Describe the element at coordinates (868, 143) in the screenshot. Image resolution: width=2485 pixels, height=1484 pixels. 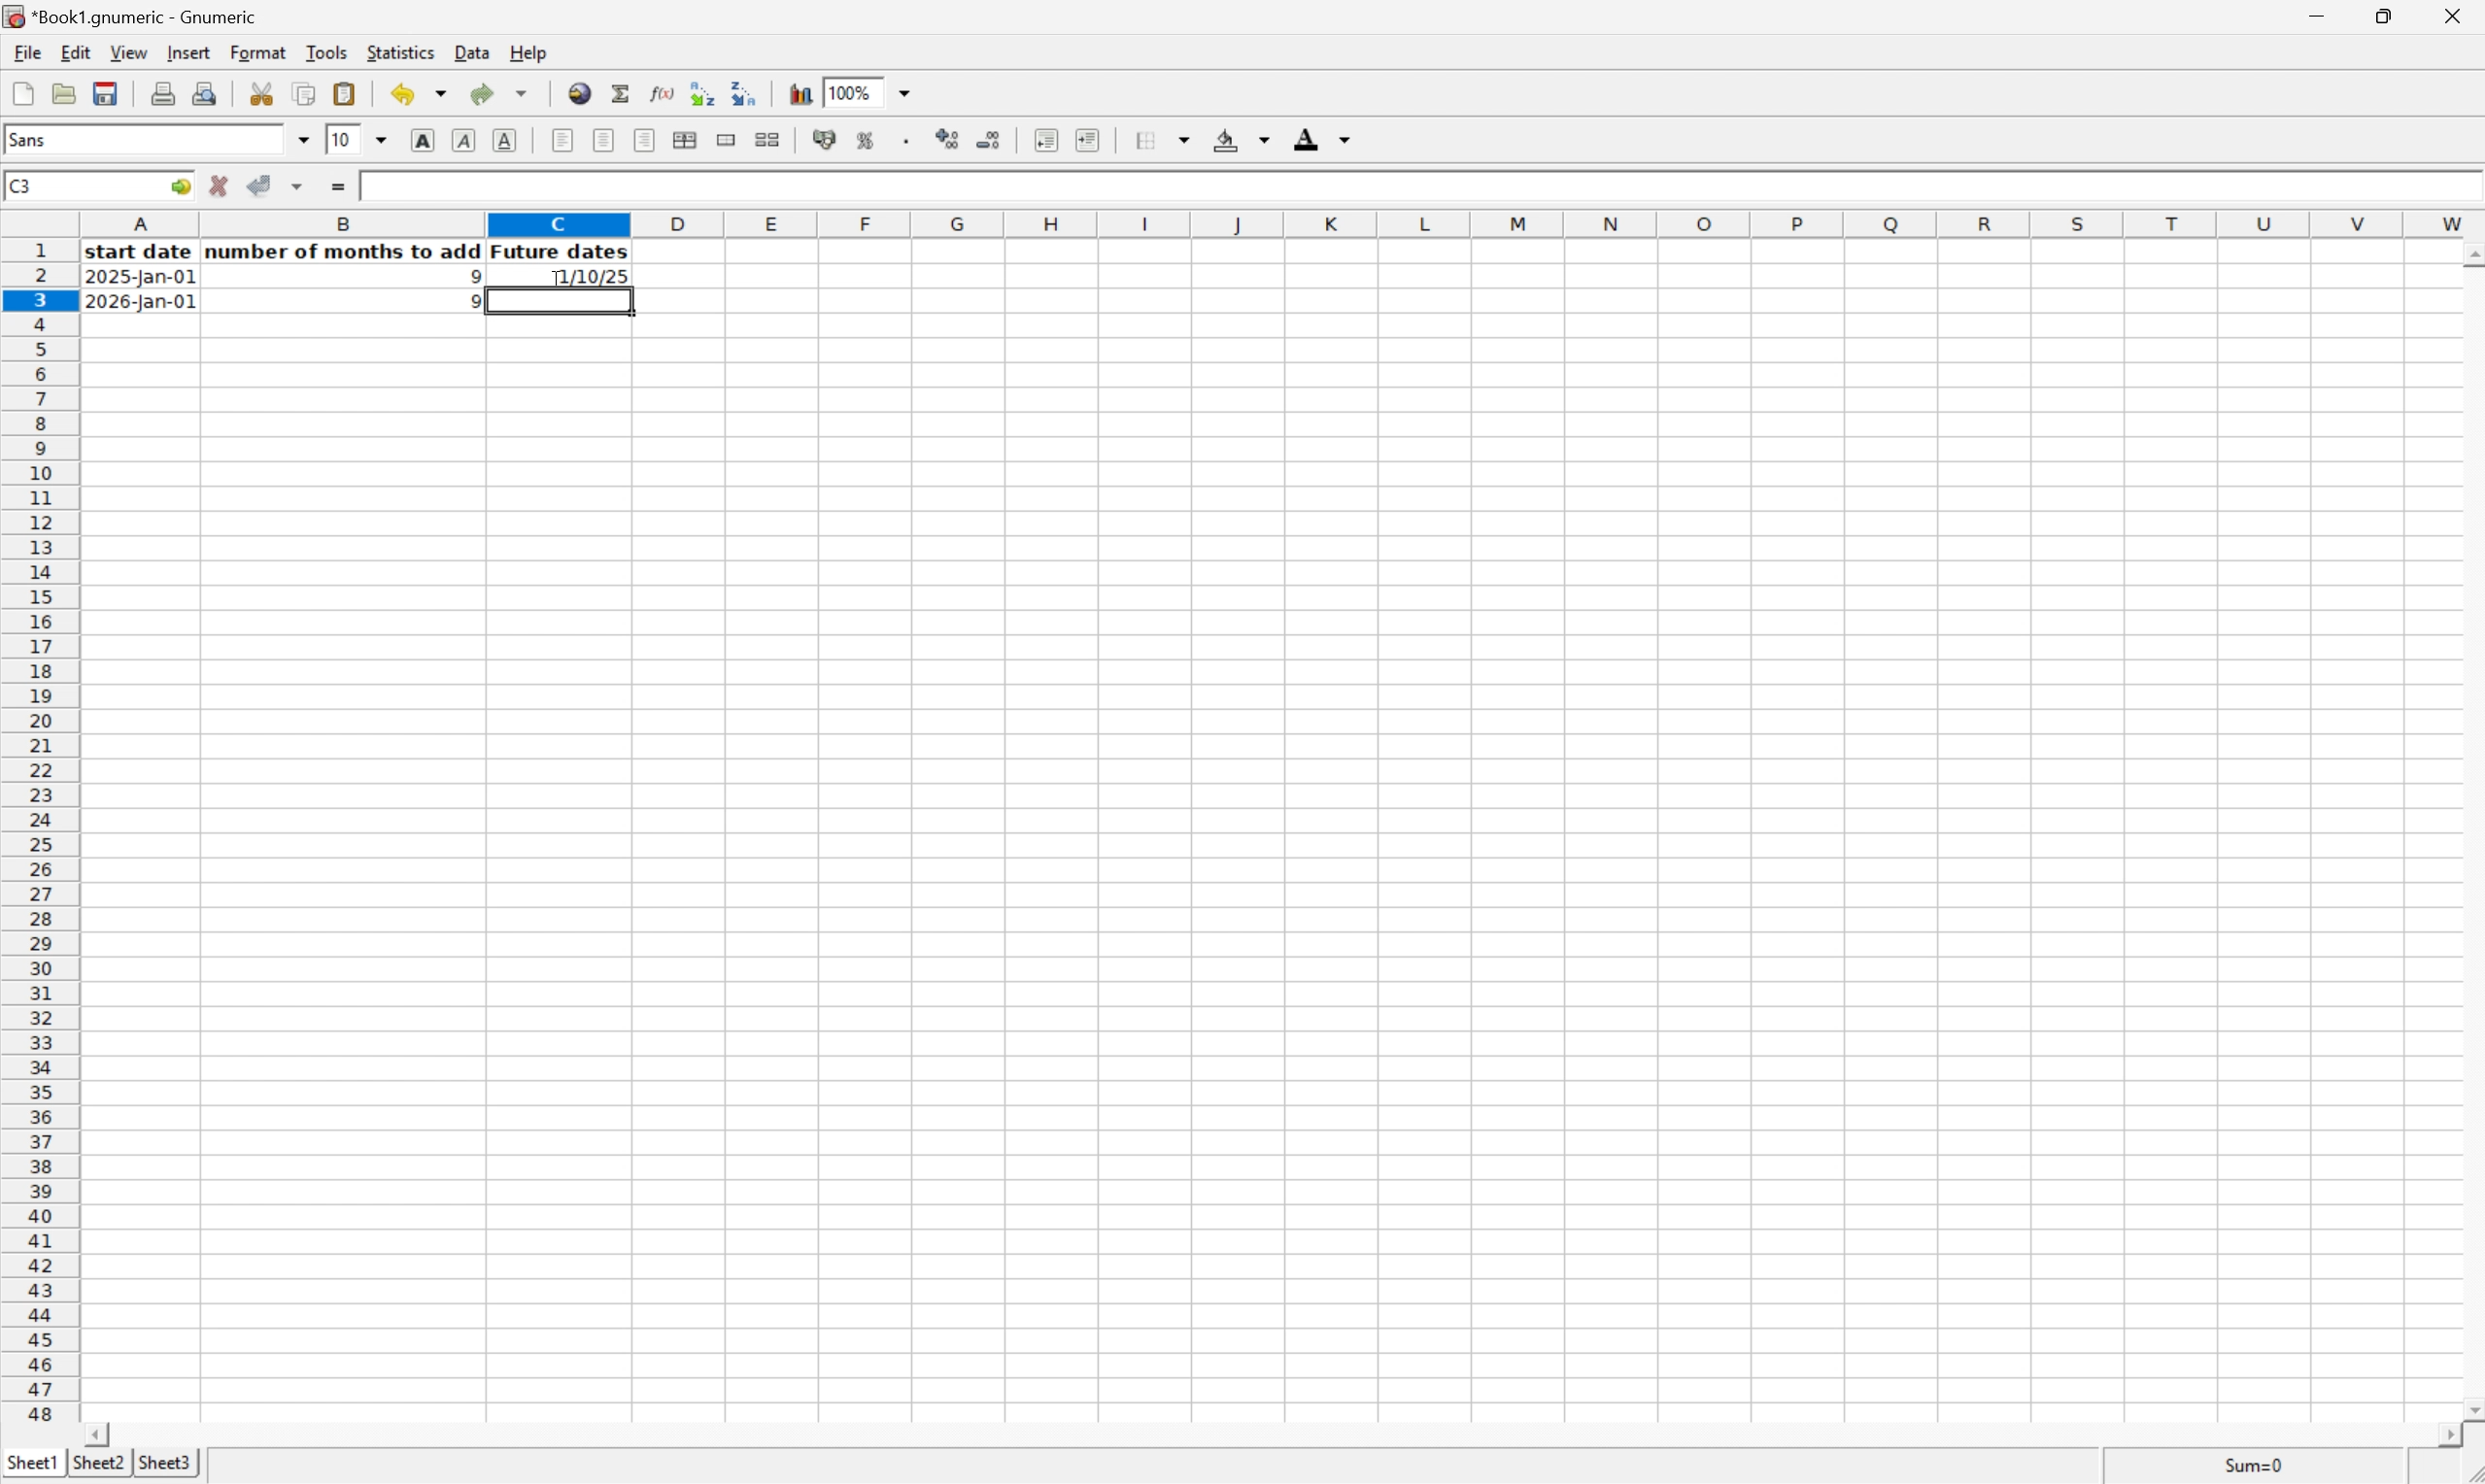
I see `Format the selection as percentage` at that location.